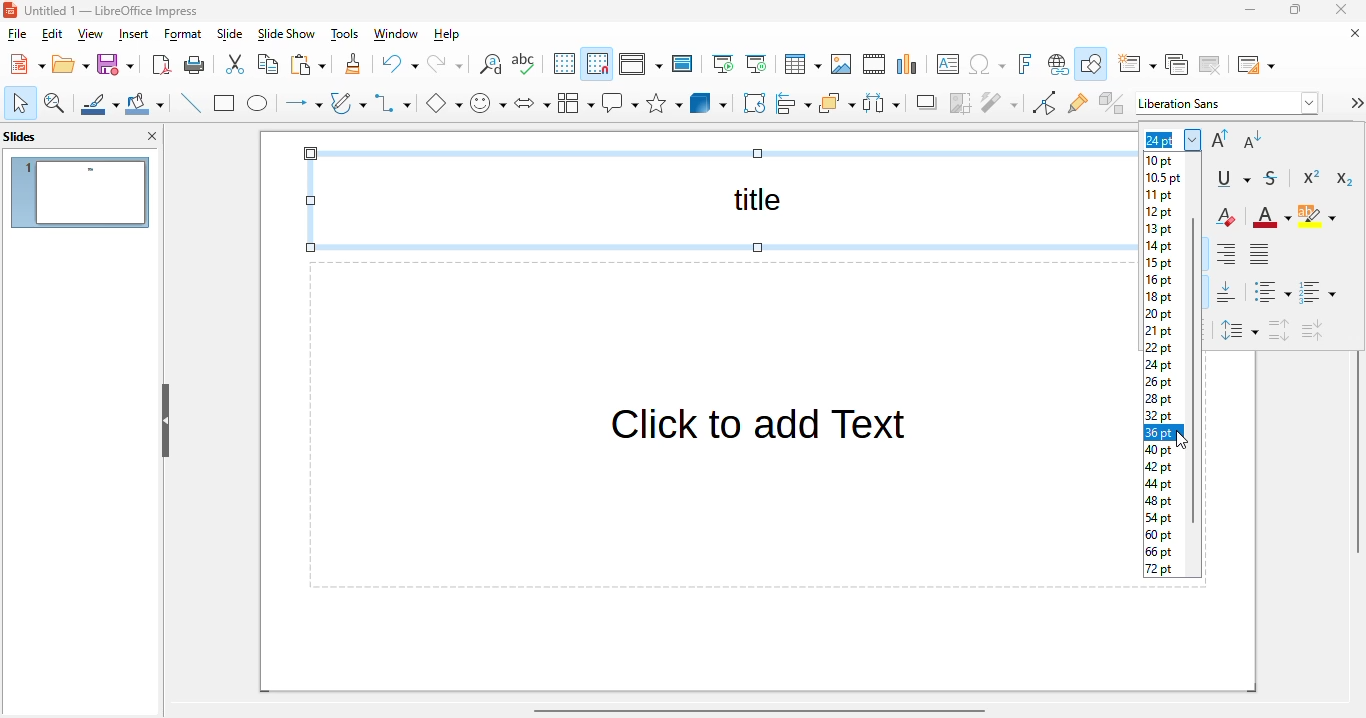 This screenshot has width=1366, height=718. I want to click on line color, so click(99, 103).